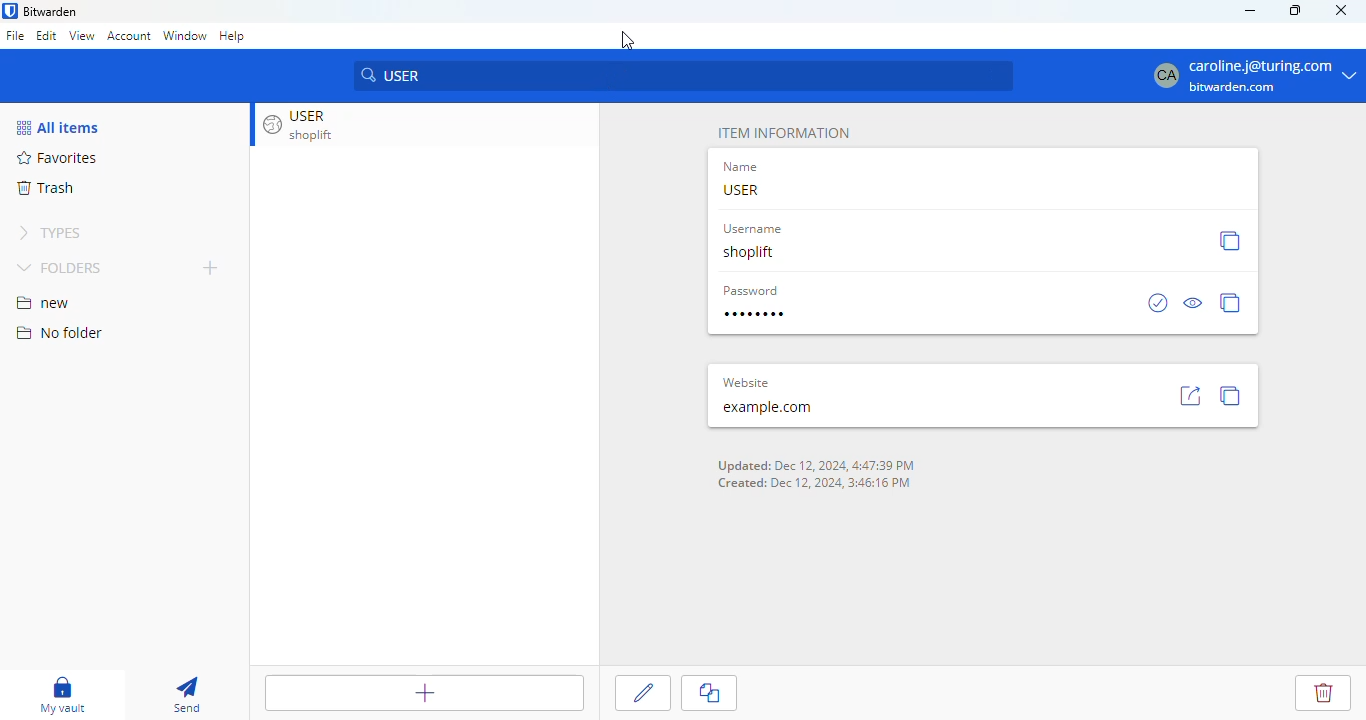 Image resolution: width=1366 pixels, height=720 pixels. I want to click on my vault, so click(66, 695).